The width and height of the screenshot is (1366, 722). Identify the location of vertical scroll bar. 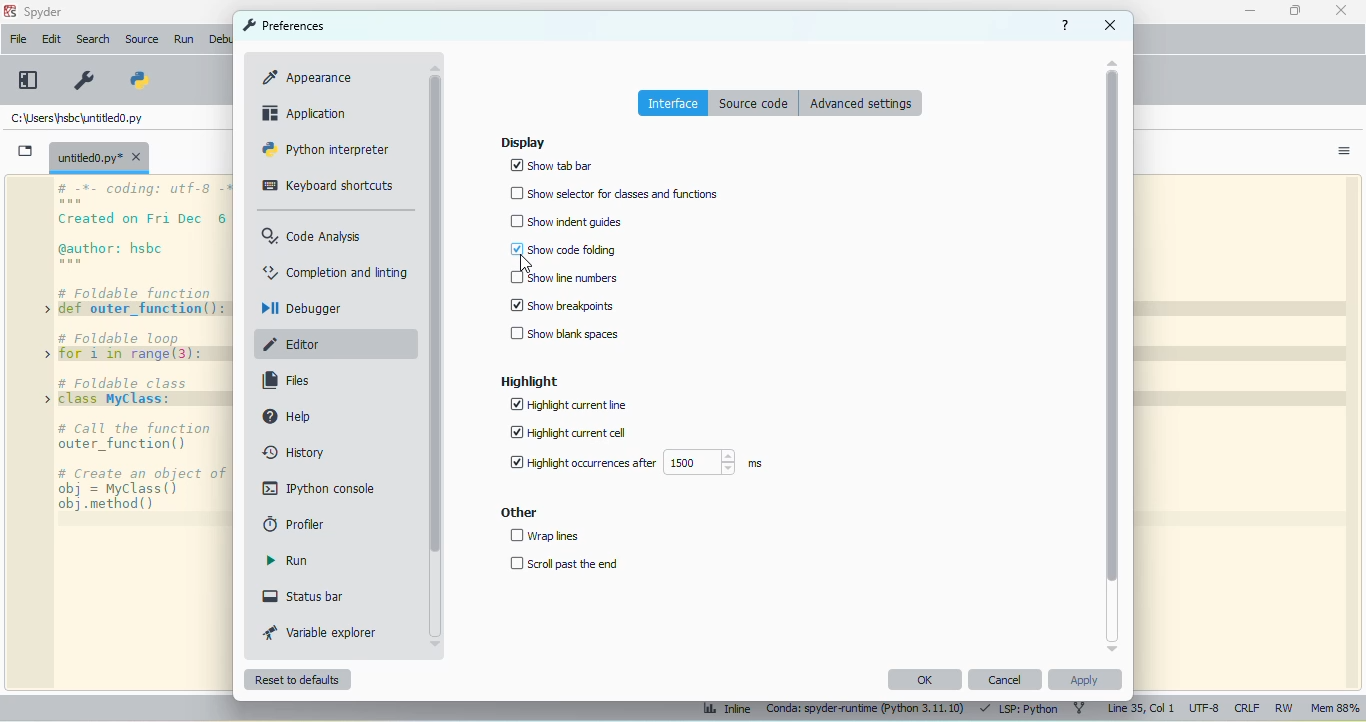
(1113, 328).